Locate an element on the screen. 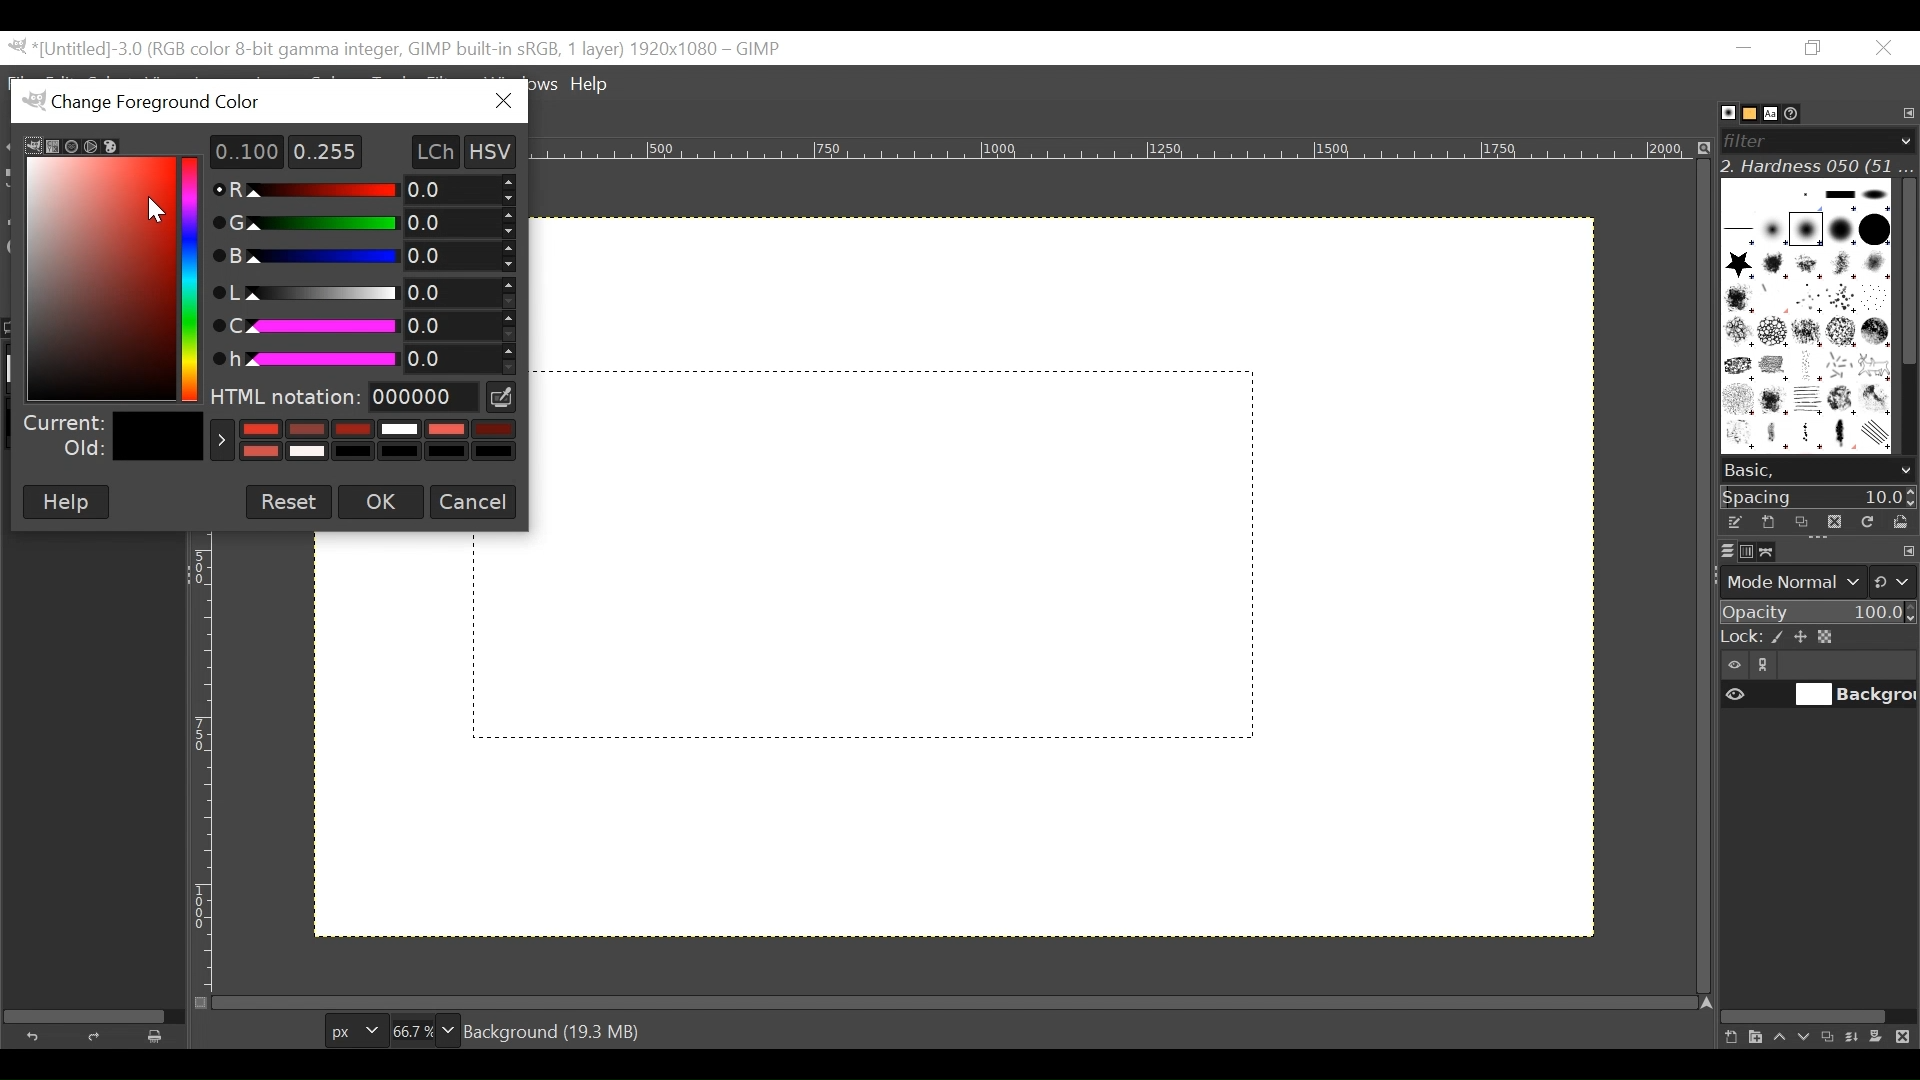 Image resolution: width=1920 pixels, height=1080 pixels. link/unlink item is located at coordinates (1768, 668).